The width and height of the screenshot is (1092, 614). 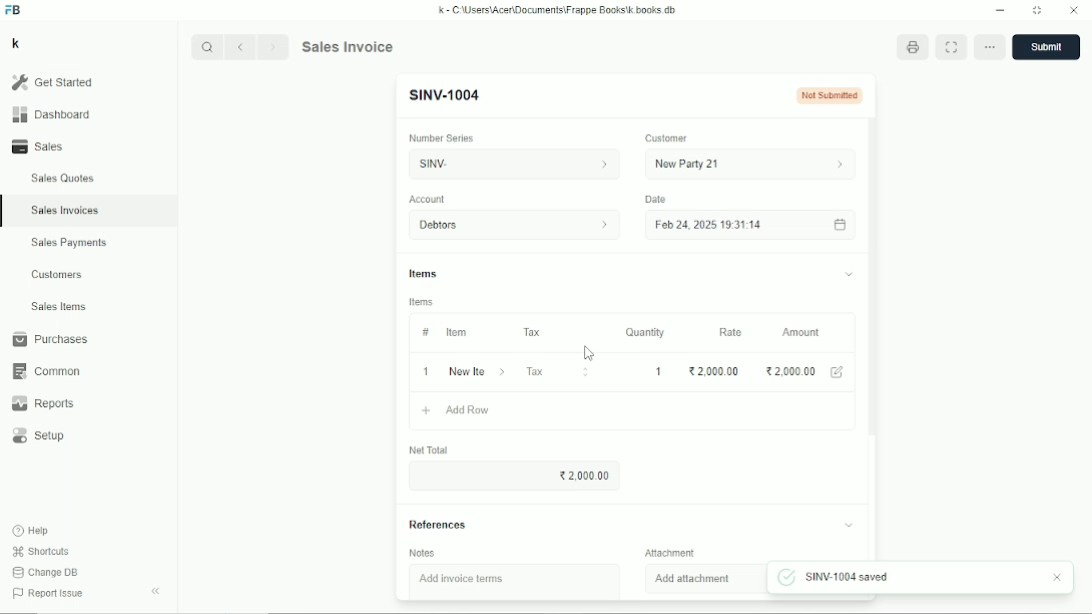 What do you see at coordinates (32, 530) in the screenshot?
I see `Help` at bounding box center [32, 530].